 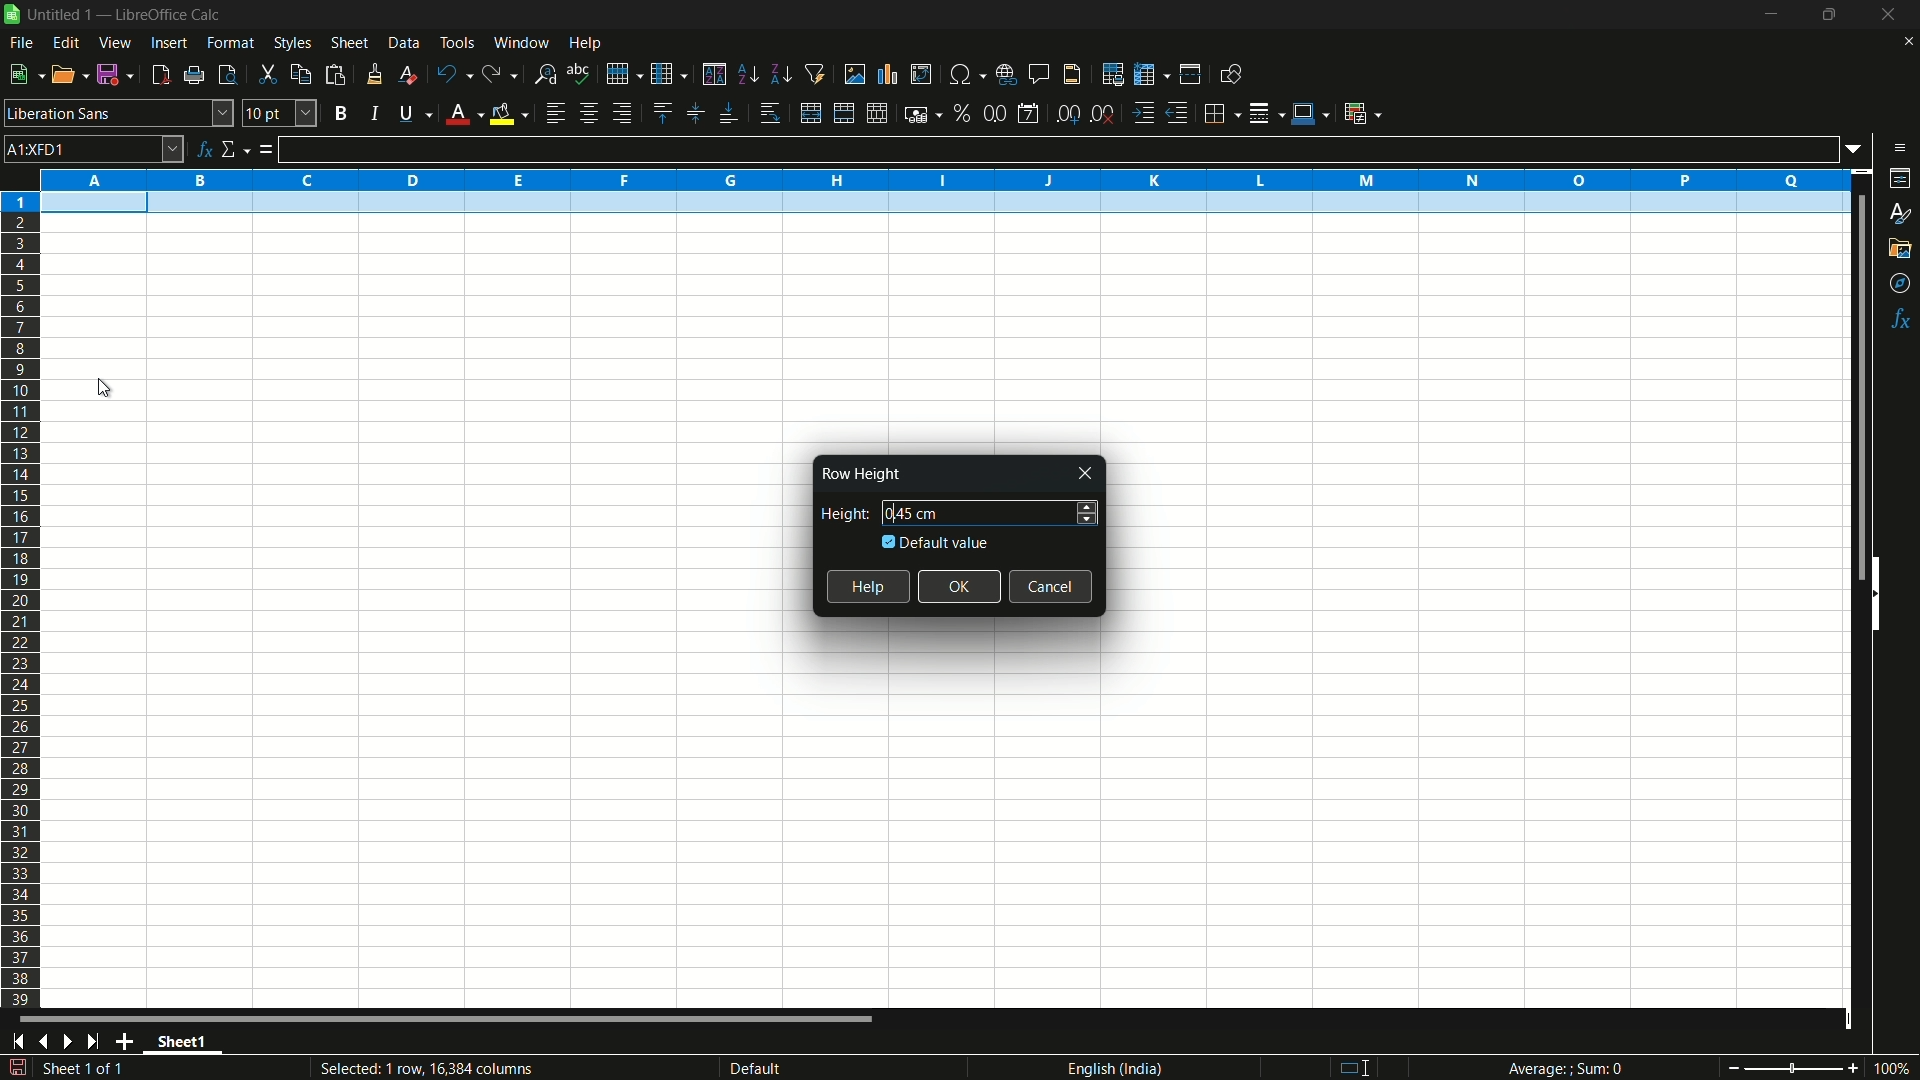 I want to click on window menu, so click(x=521, y=42).